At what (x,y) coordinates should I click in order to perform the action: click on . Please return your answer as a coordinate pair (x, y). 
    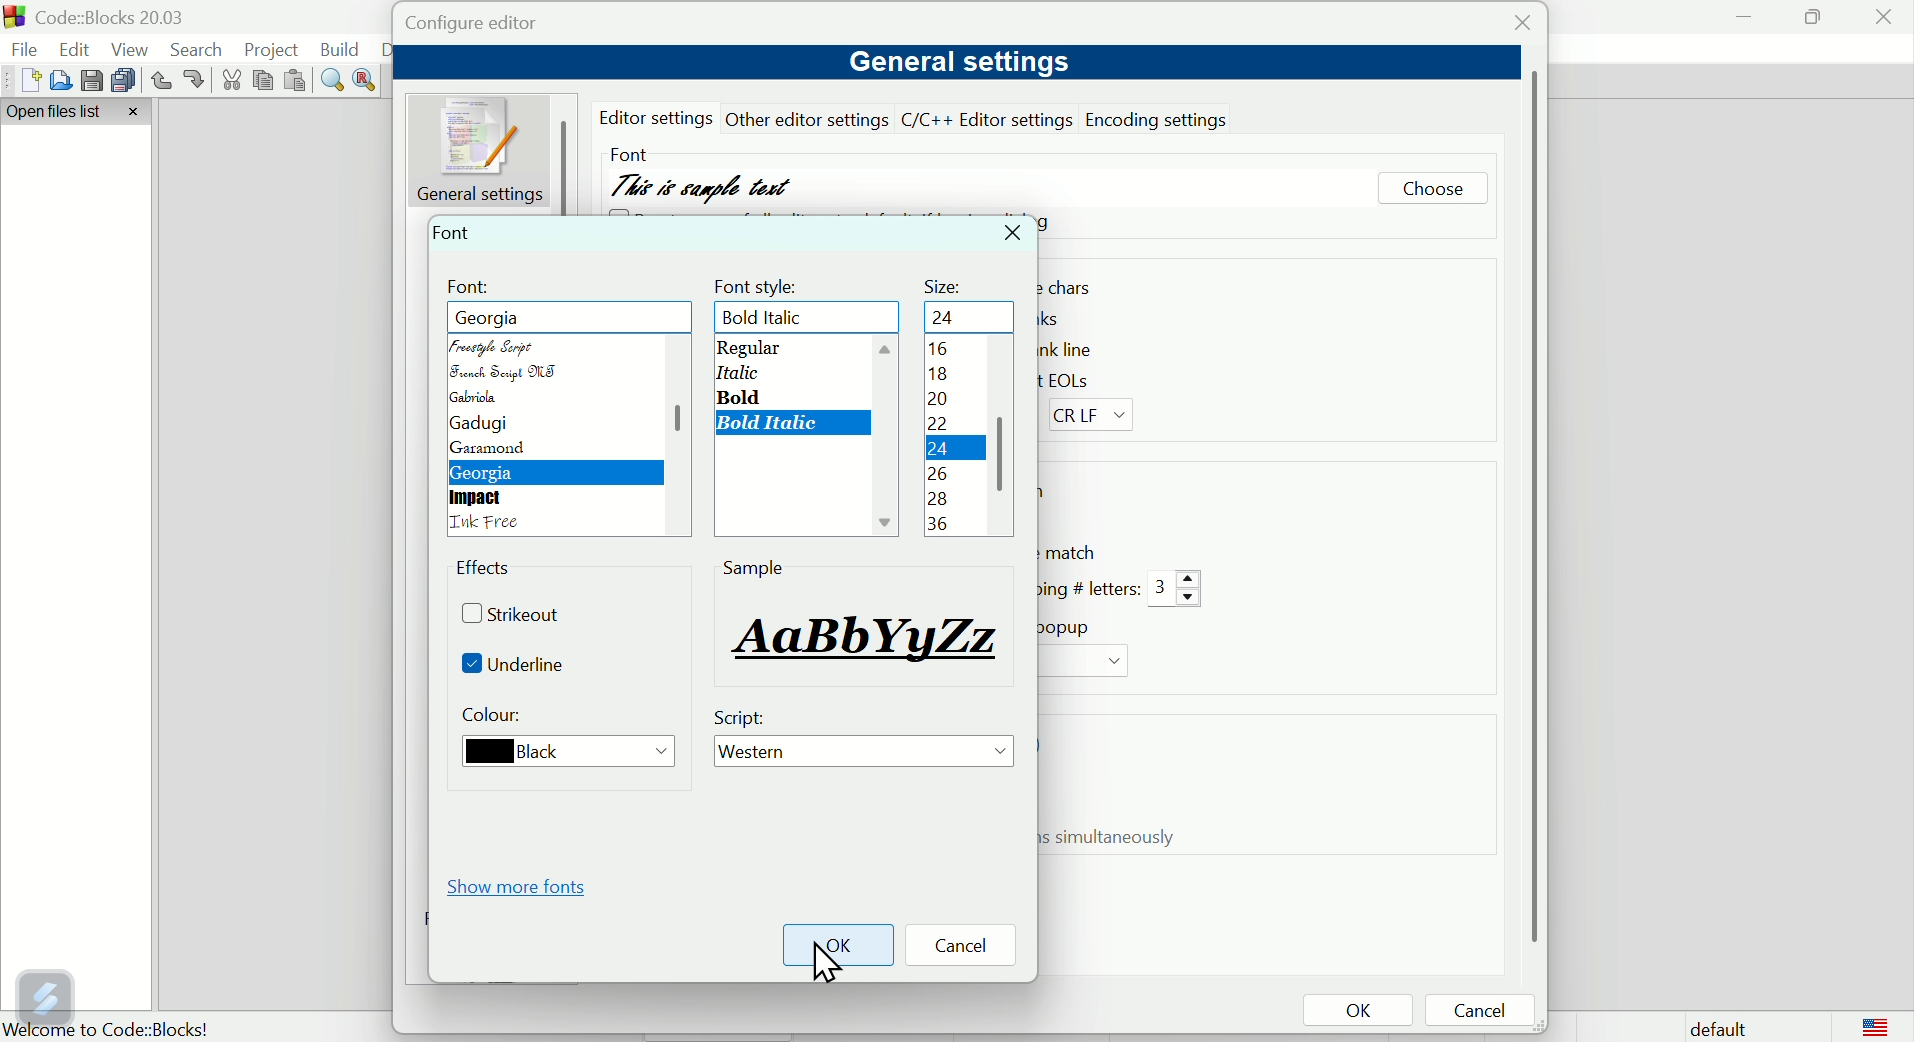
    Looking at the image, I should click on (936, 474).